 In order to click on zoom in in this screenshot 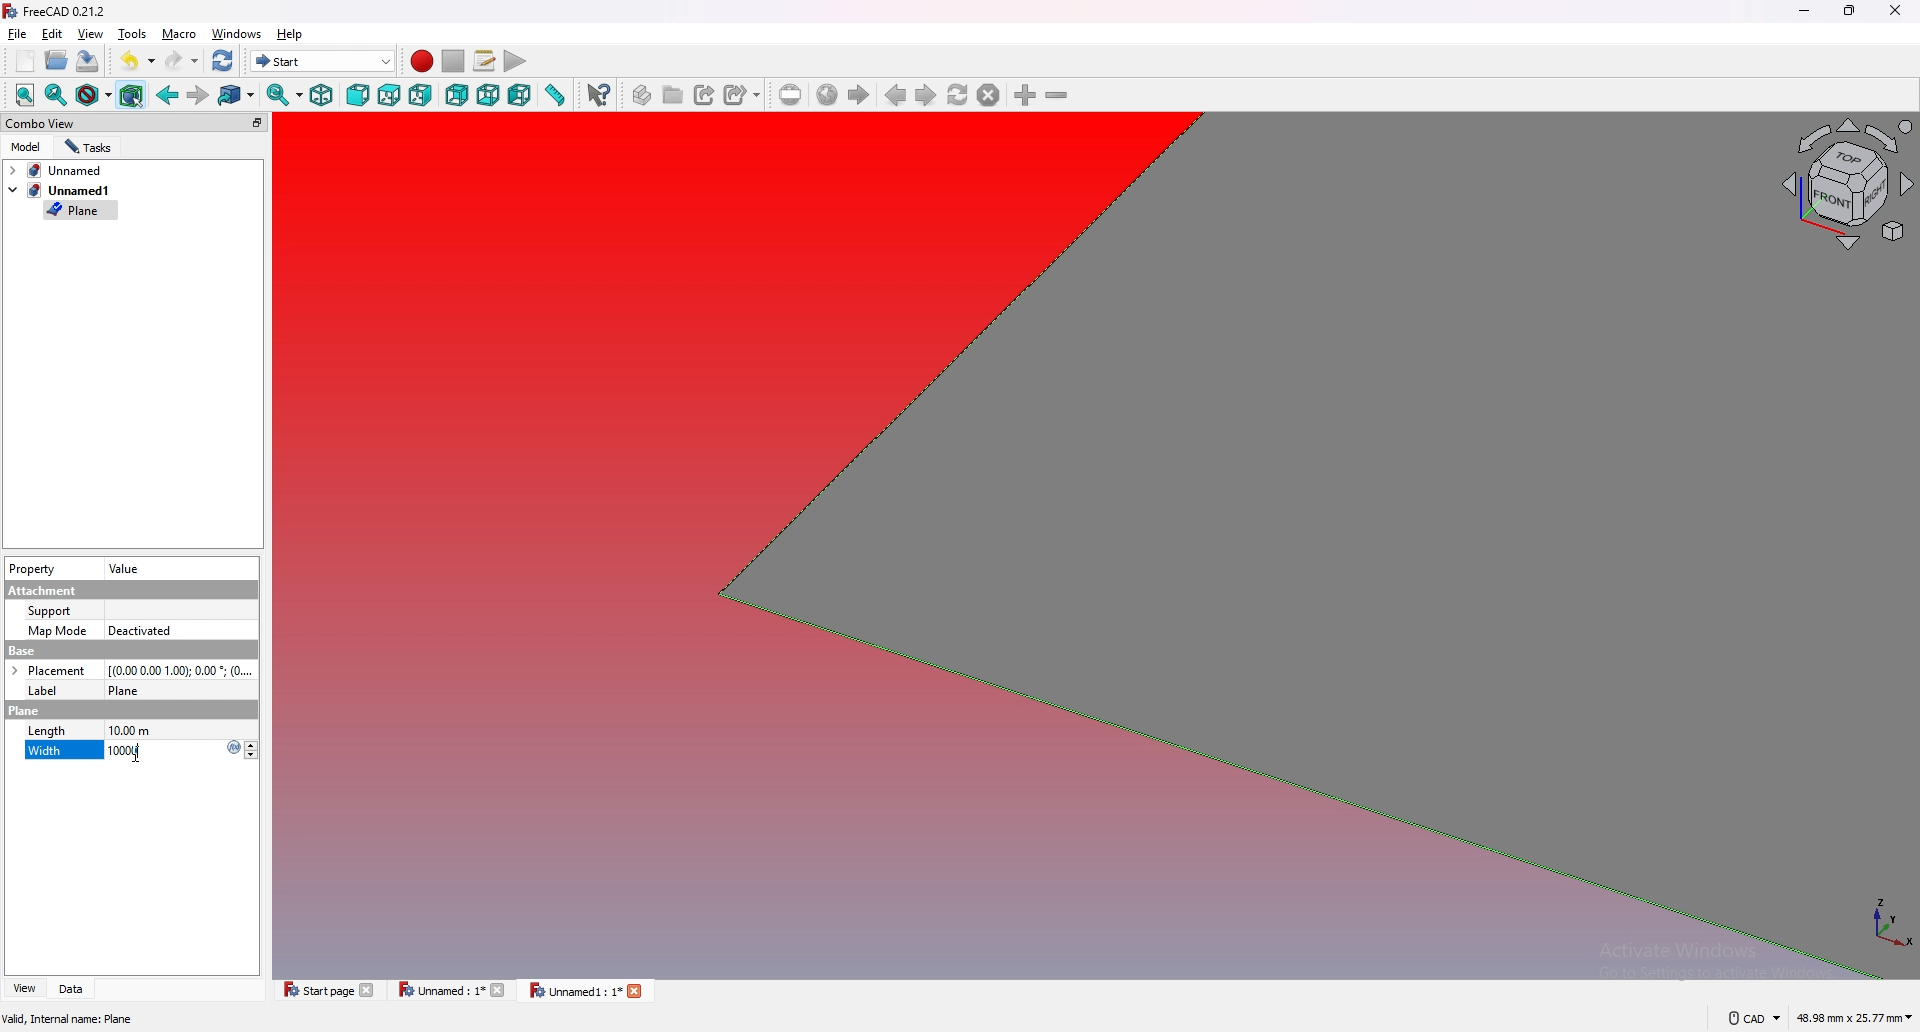, I will do `click(1027, 95)`.